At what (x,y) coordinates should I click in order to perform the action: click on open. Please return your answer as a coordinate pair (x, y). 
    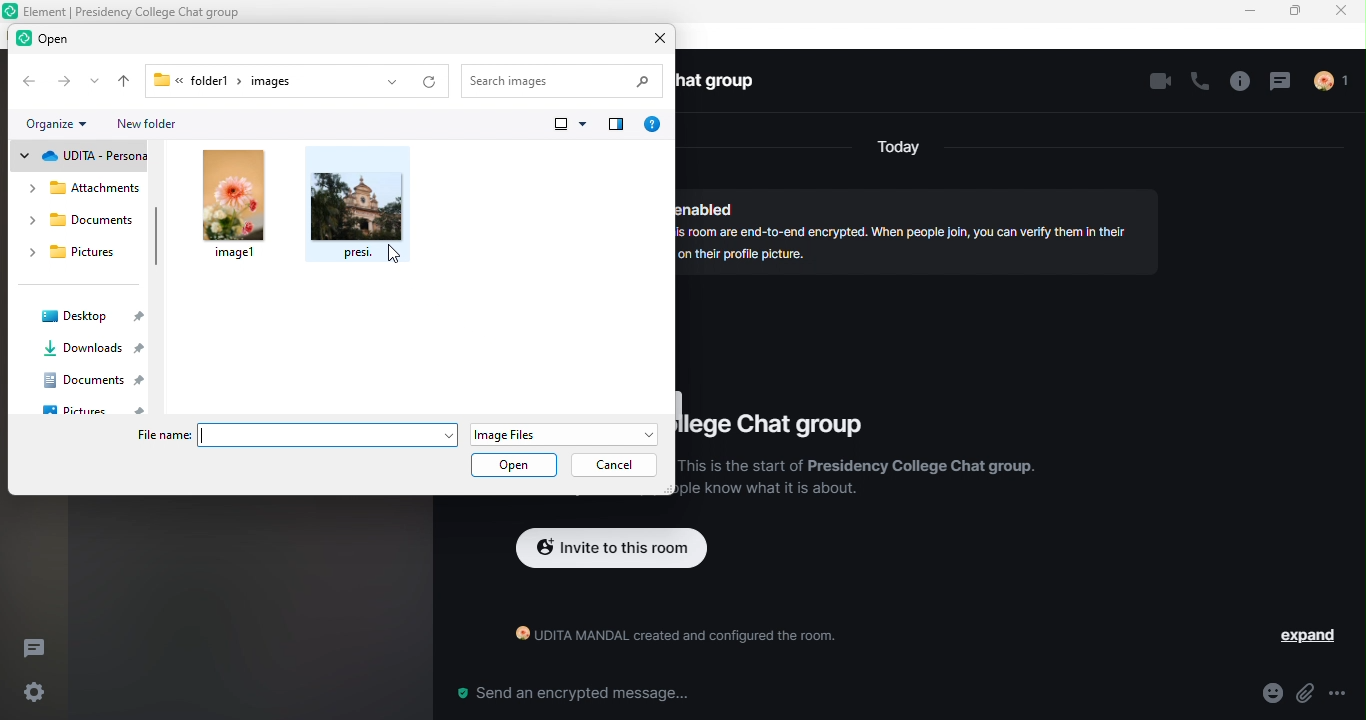
    Looking at the image, I should click on (56, 39).